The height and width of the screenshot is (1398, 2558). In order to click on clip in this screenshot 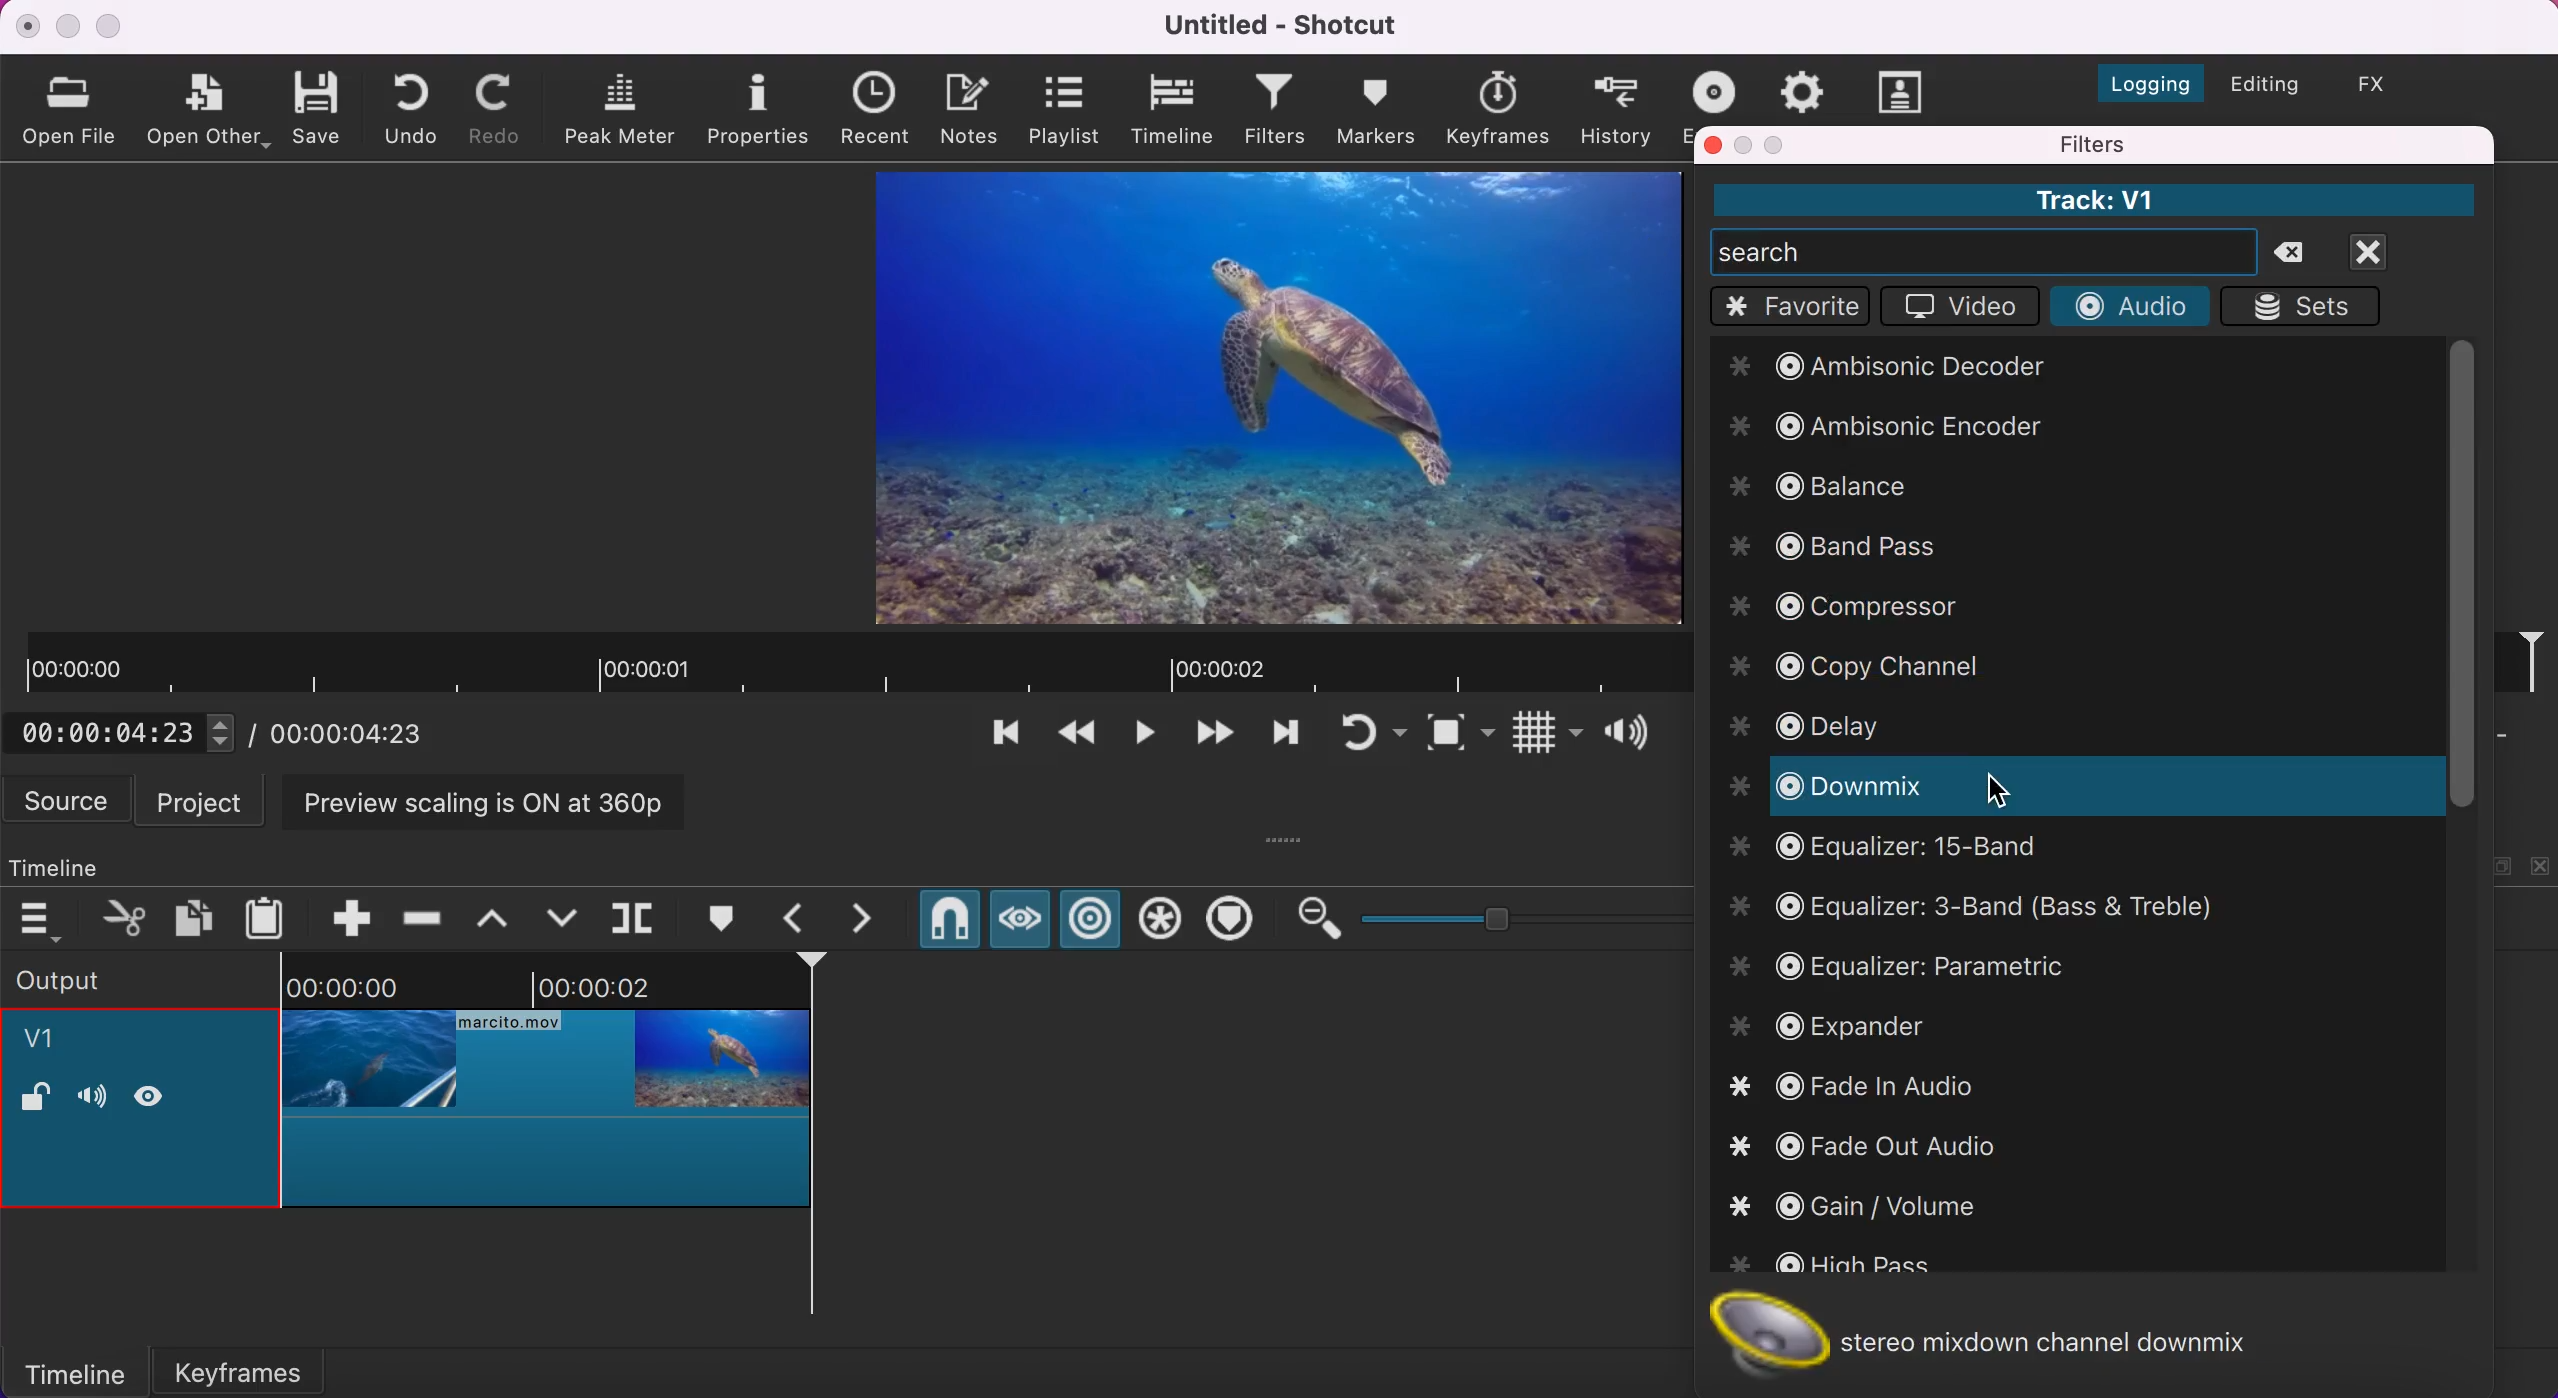, I will do `click(1280, 397)`.